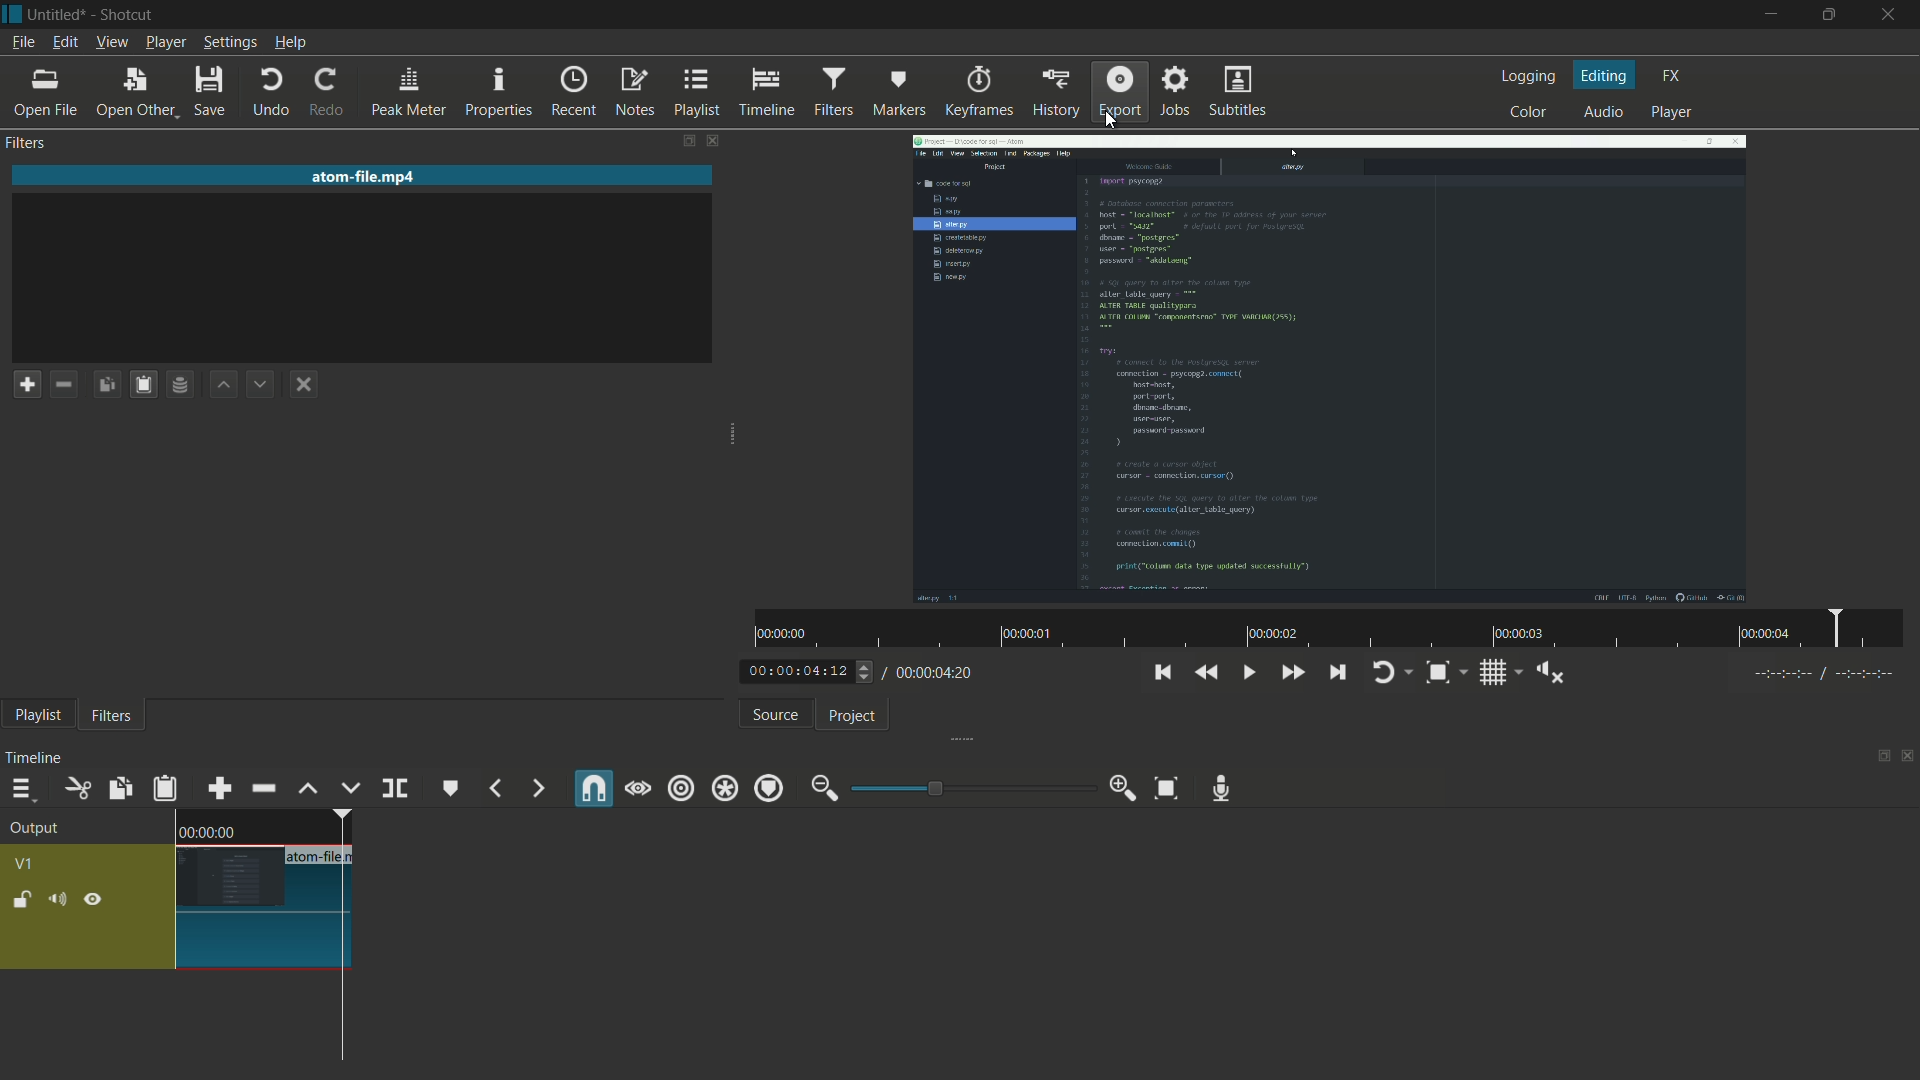 The width and height of the screenshot is (1920, 1080). What do you see at coordinates (29, 142) in the screenshot?
I see `filters` at bounding box center [29, 142].